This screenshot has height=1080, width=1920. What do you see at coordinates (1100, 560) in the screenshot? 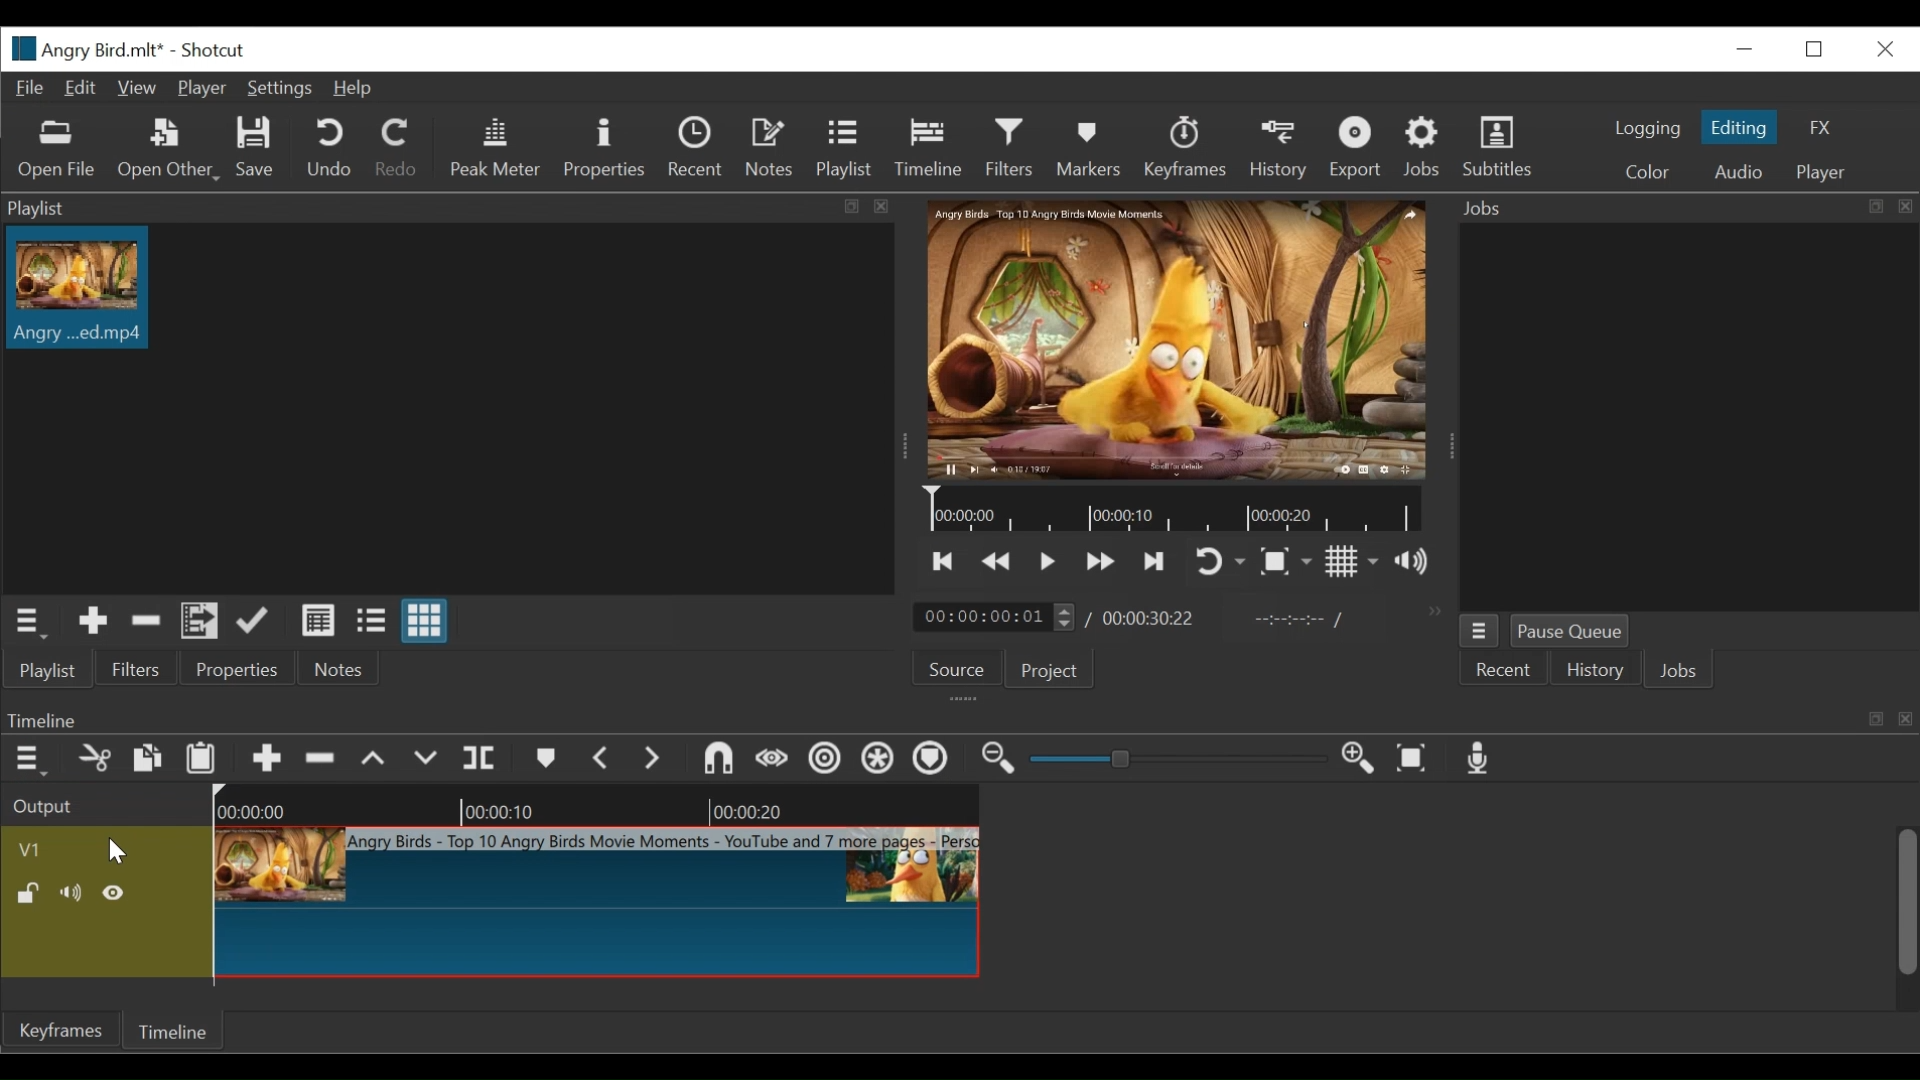
I see `Play forward quickly` at bounding box center [1100, 560].